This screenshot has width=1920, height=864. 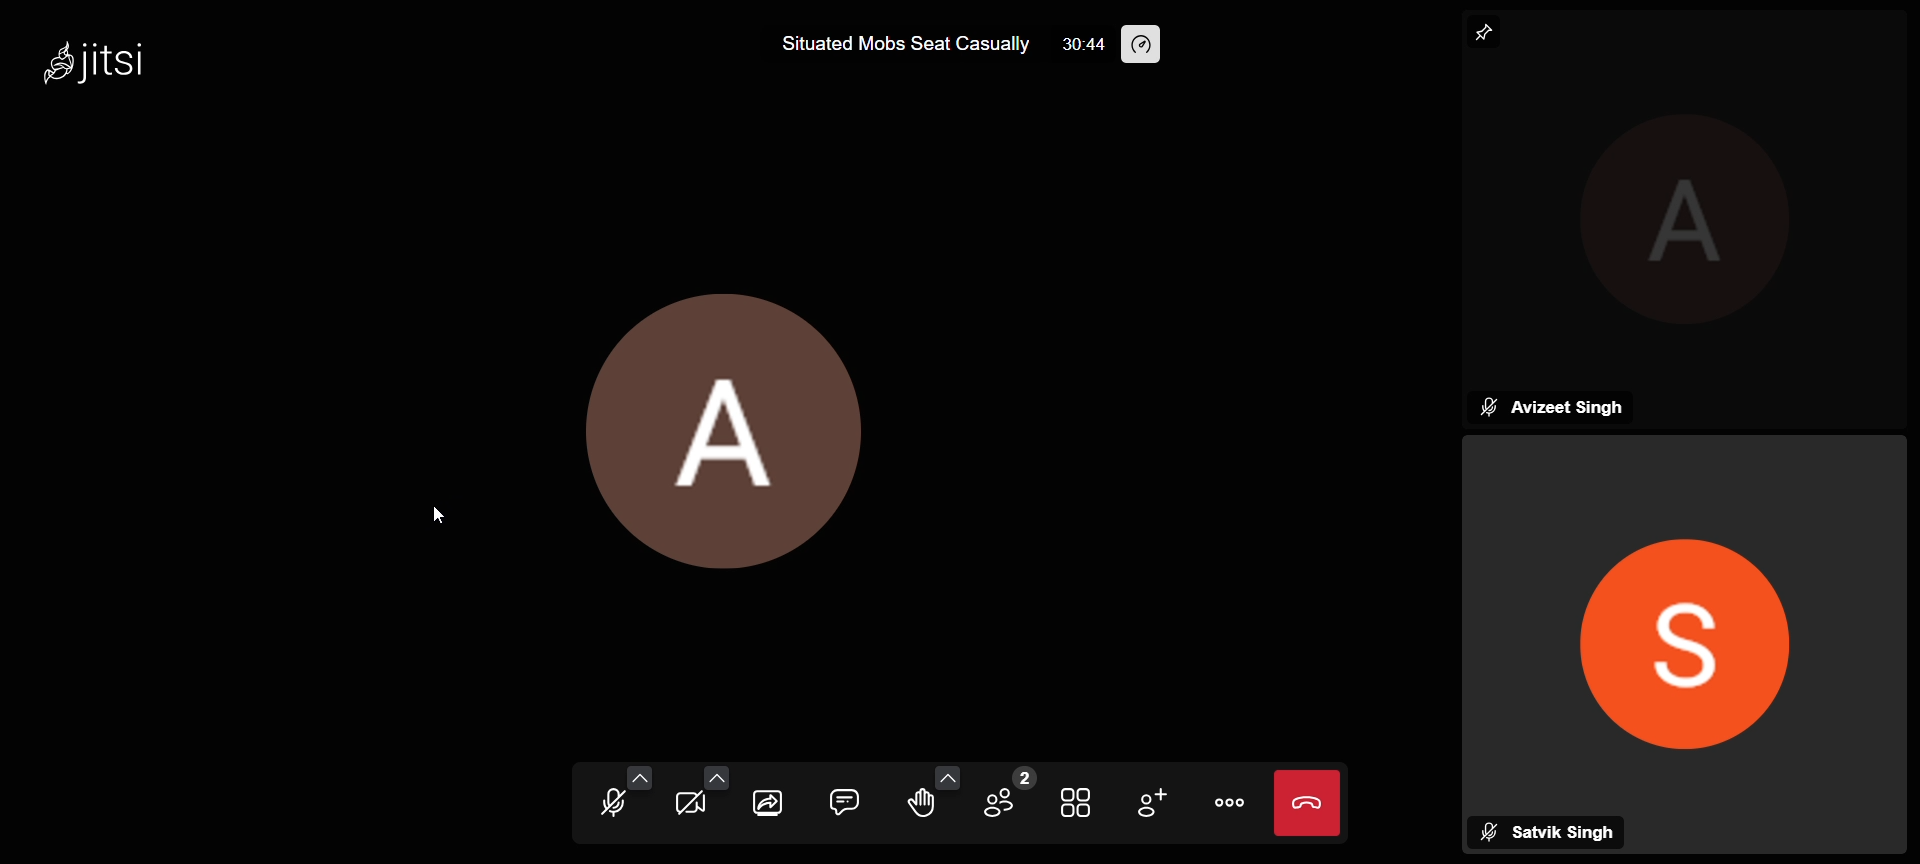 I want to click on start chat, so click(x=842, y=802).